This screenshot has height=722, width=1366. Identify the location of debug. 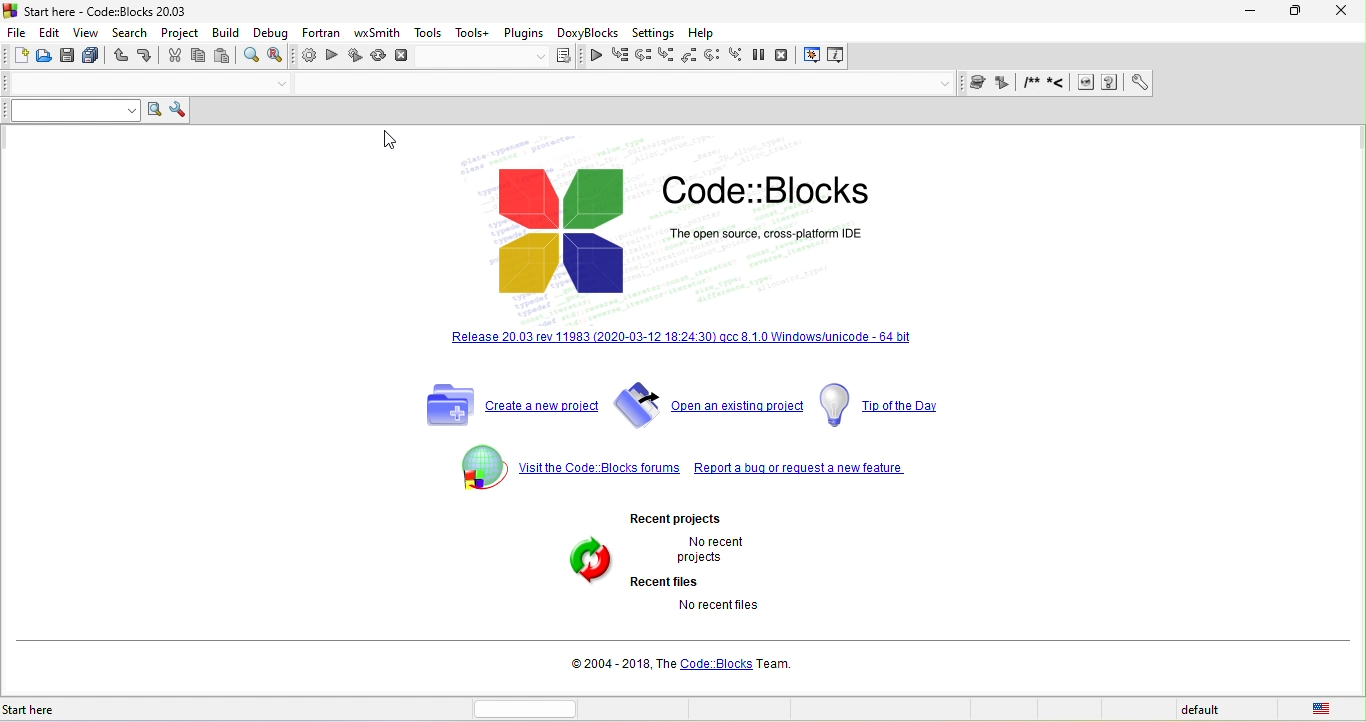
(267, 32).